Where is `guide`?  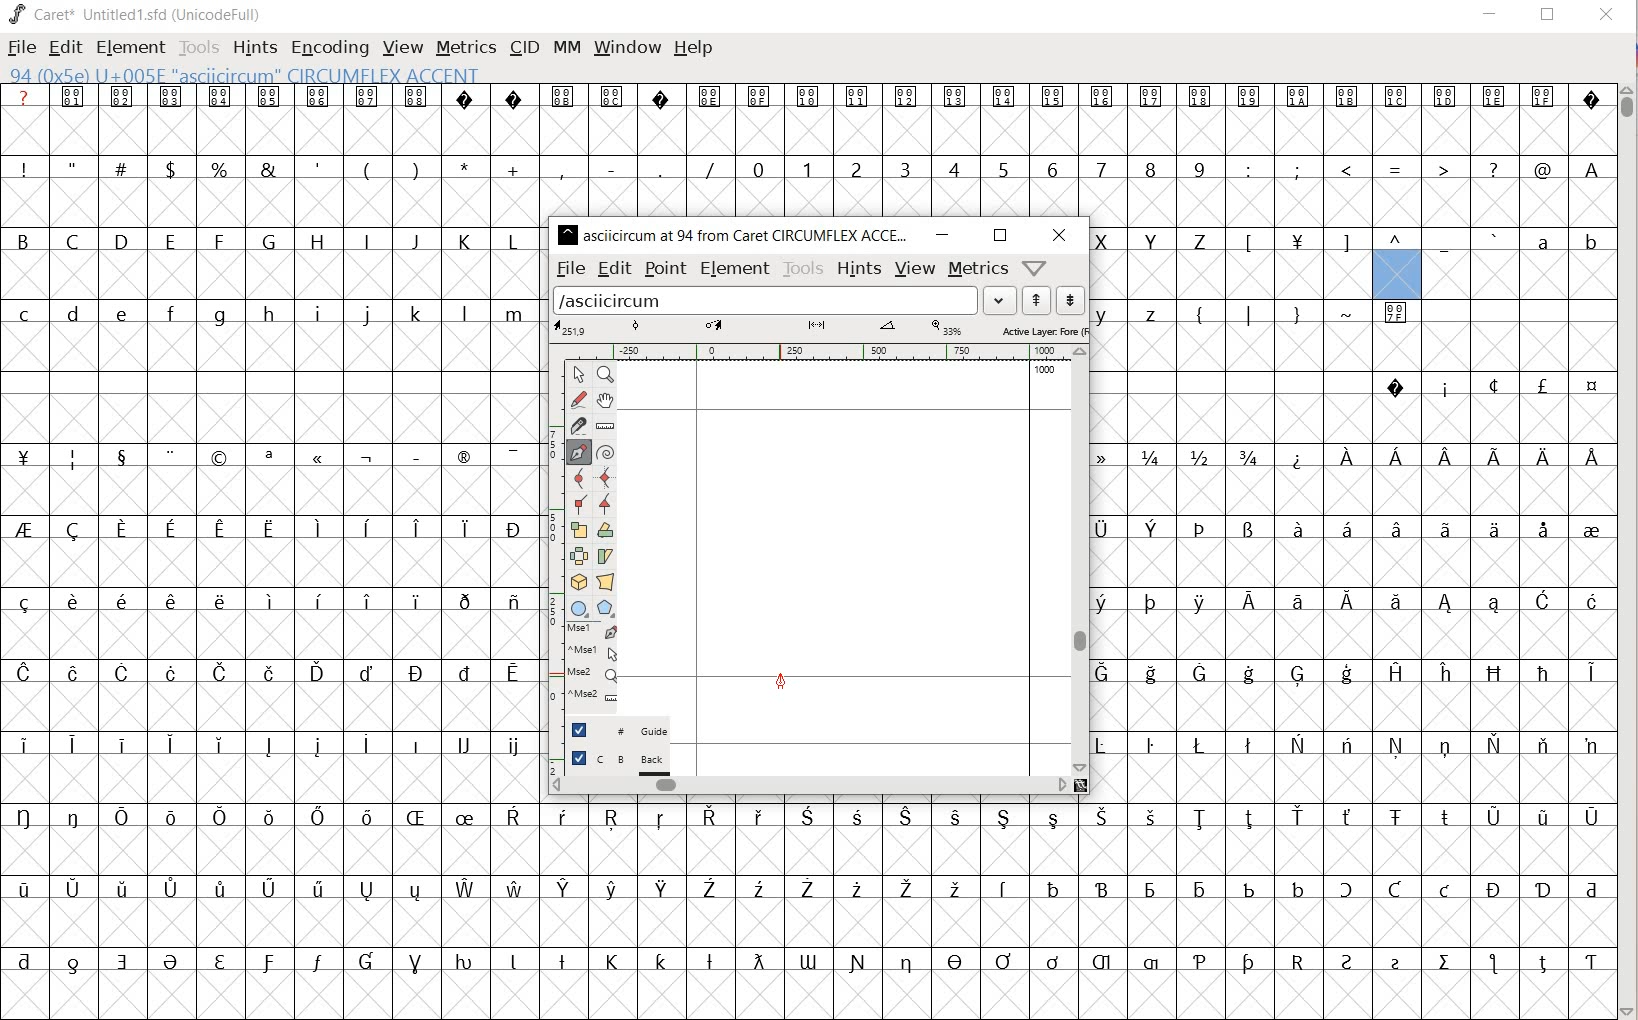 guide is located at coordinates (620, 730).